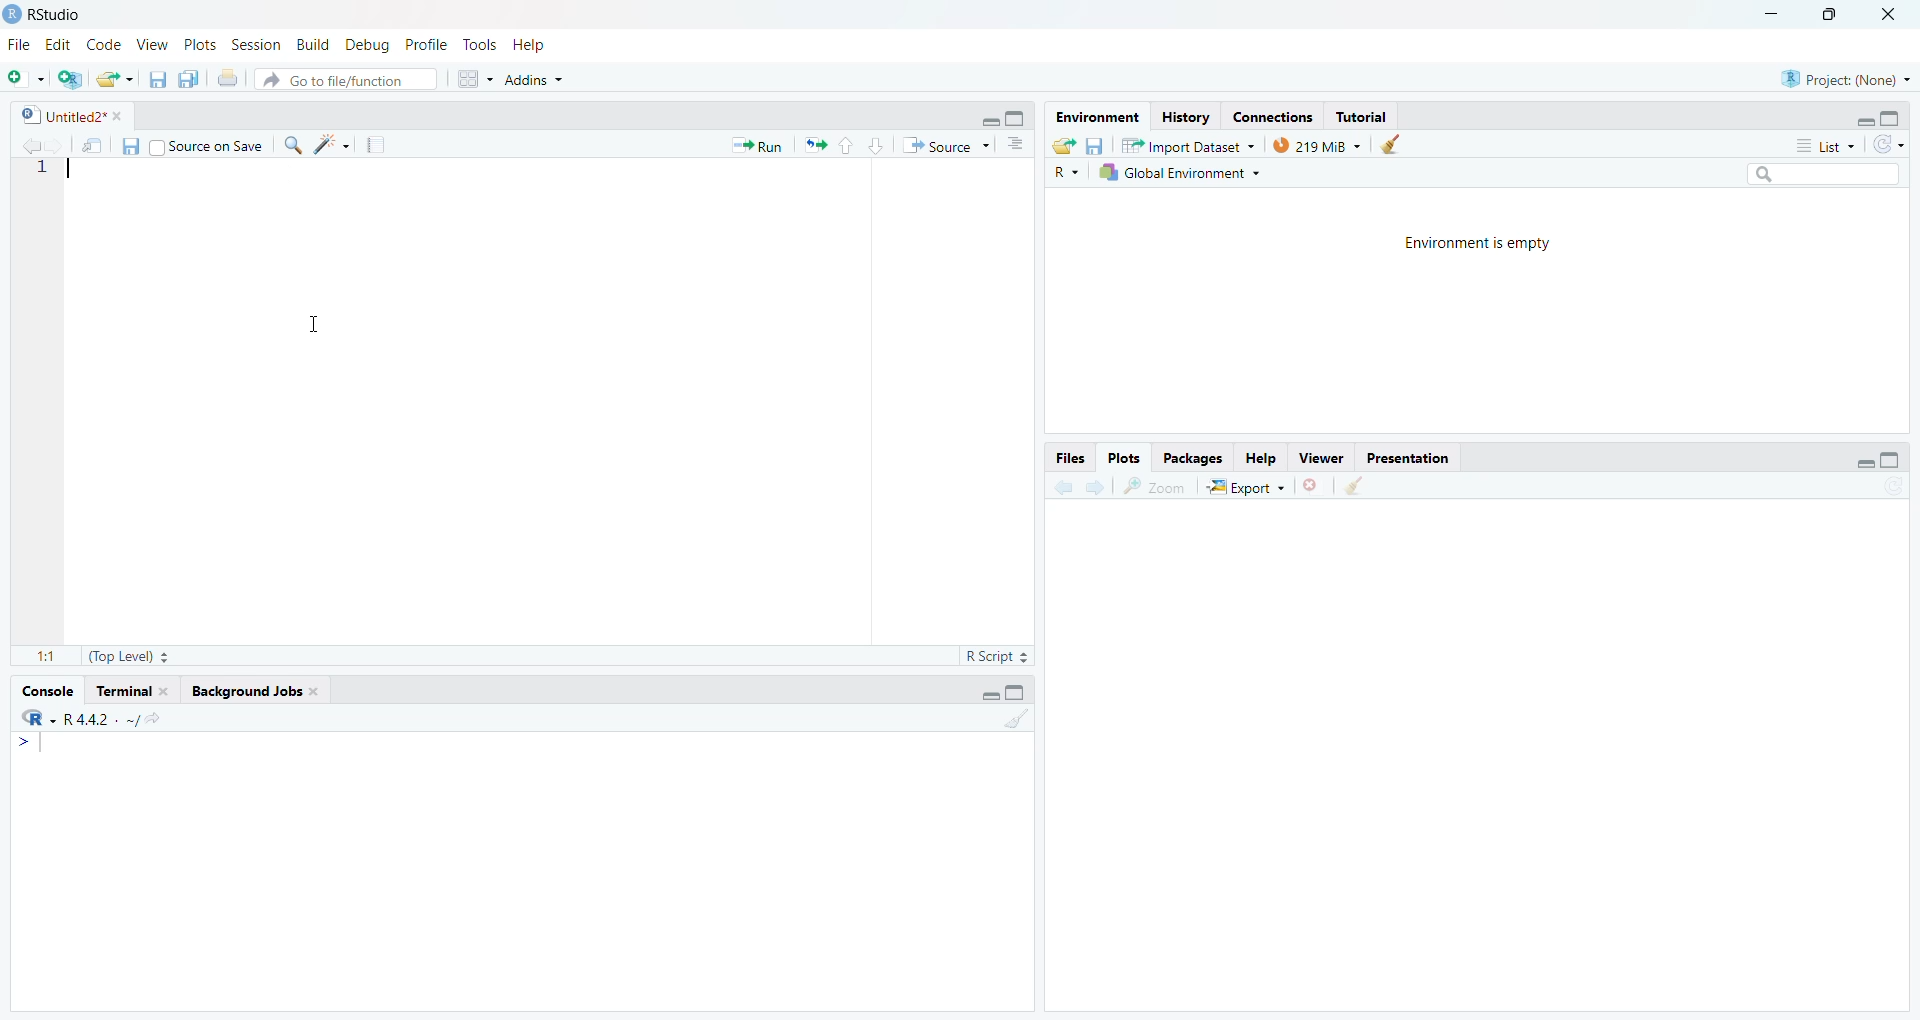 The height and width of the screenshot is (1020, 1920). What do you see at coordinates (293, 145) in the screenshot?
I see `Find and Replace` at bounding box center [293, 145].